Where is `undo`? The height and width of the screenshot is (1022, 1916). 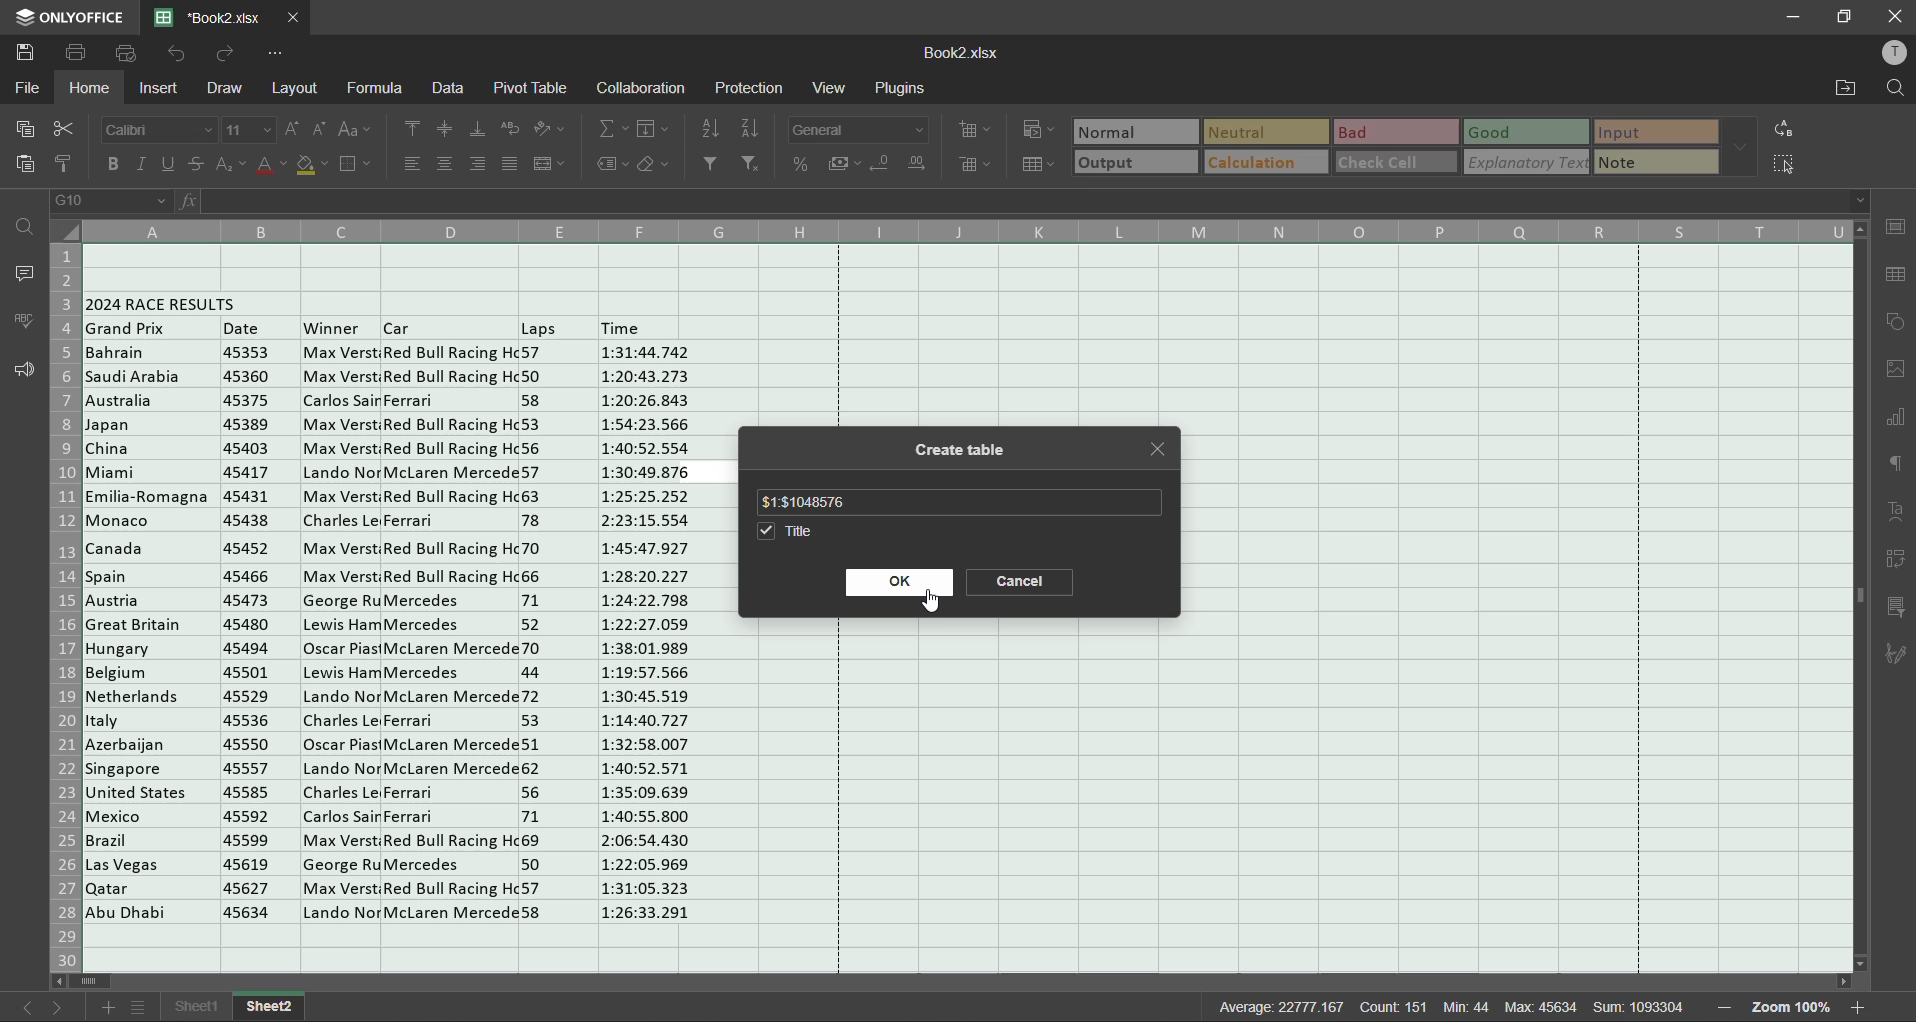
undo is located at coordinates (175, 56).